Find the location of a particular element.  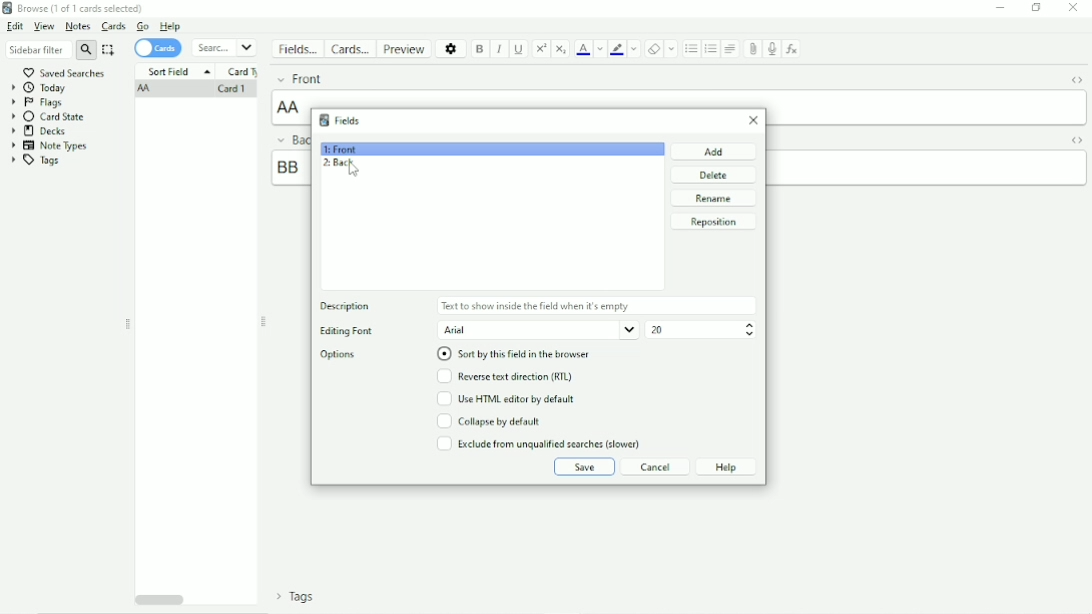

Italic is located at coordinates (500, 50).